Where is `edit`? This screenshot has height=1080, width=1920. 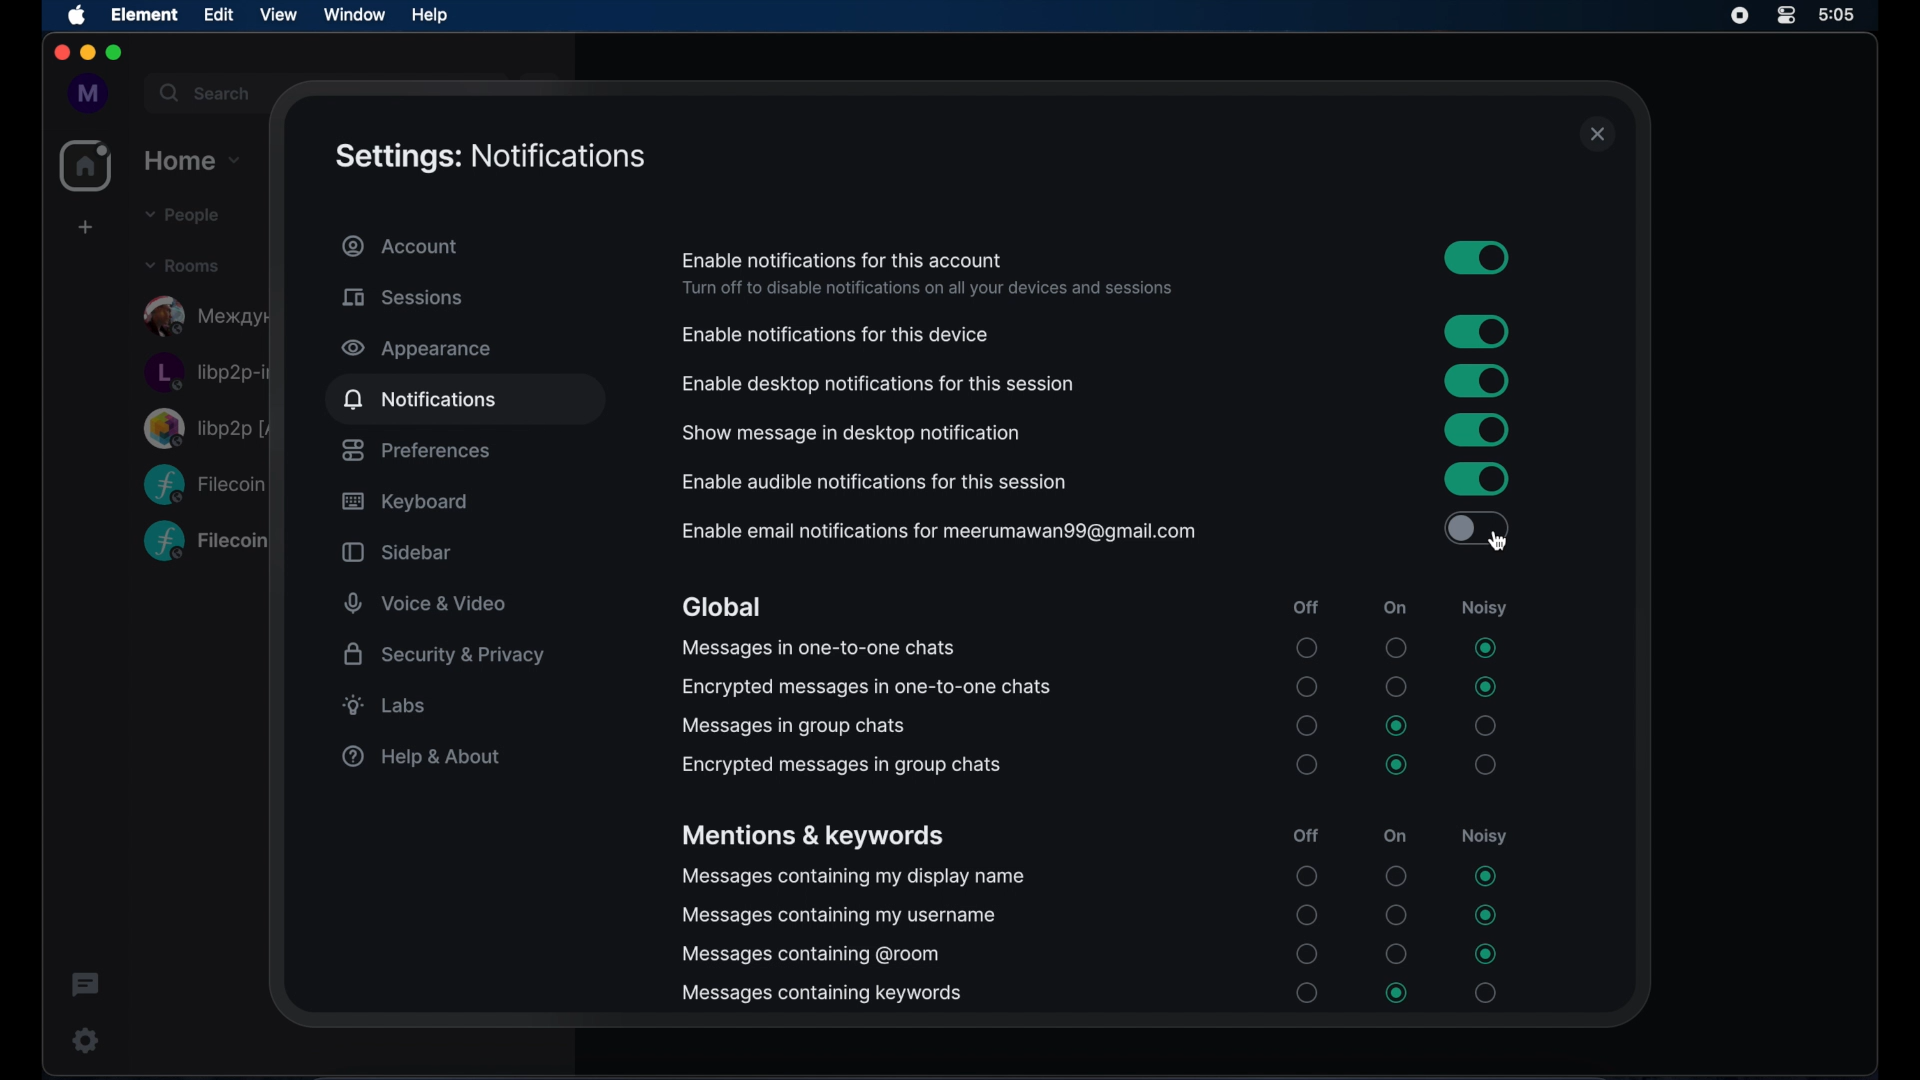 edit is located at coordinates (218, 14).